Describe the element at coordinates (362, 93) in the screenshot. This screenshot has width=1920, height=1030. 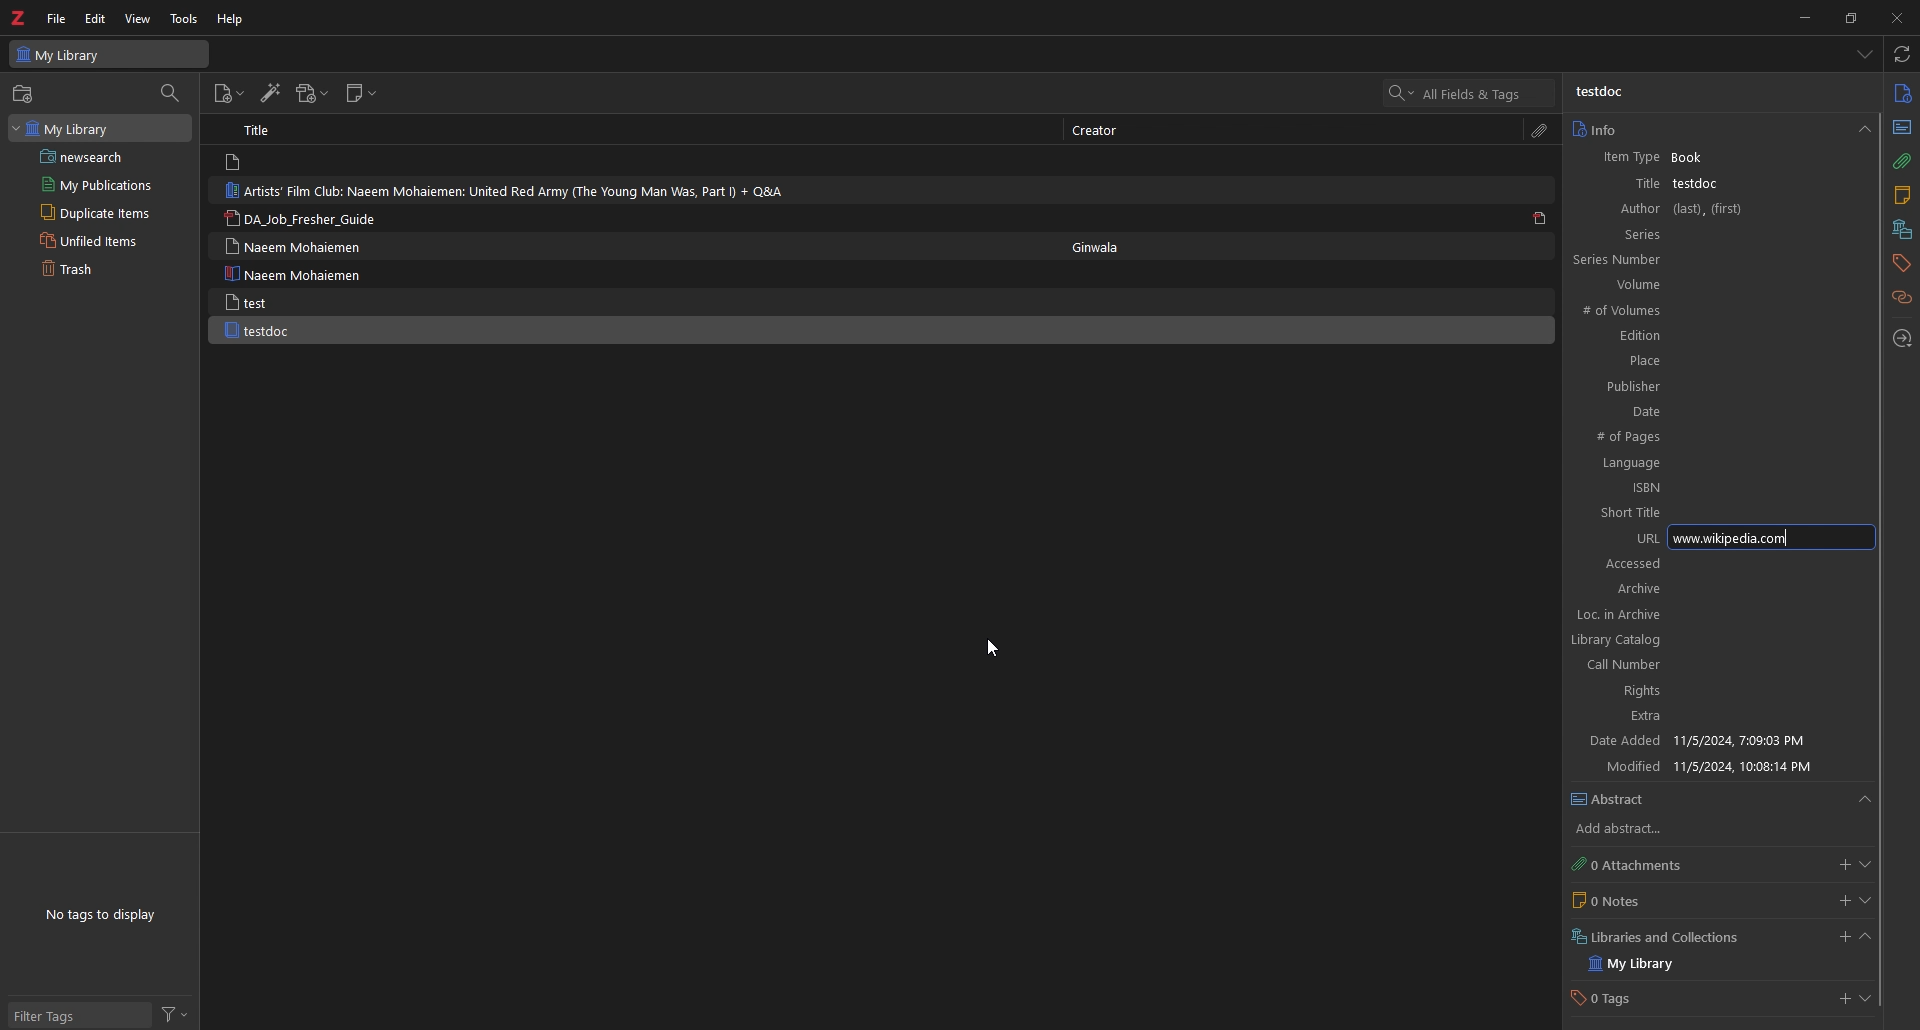
I see `new note` at that location.